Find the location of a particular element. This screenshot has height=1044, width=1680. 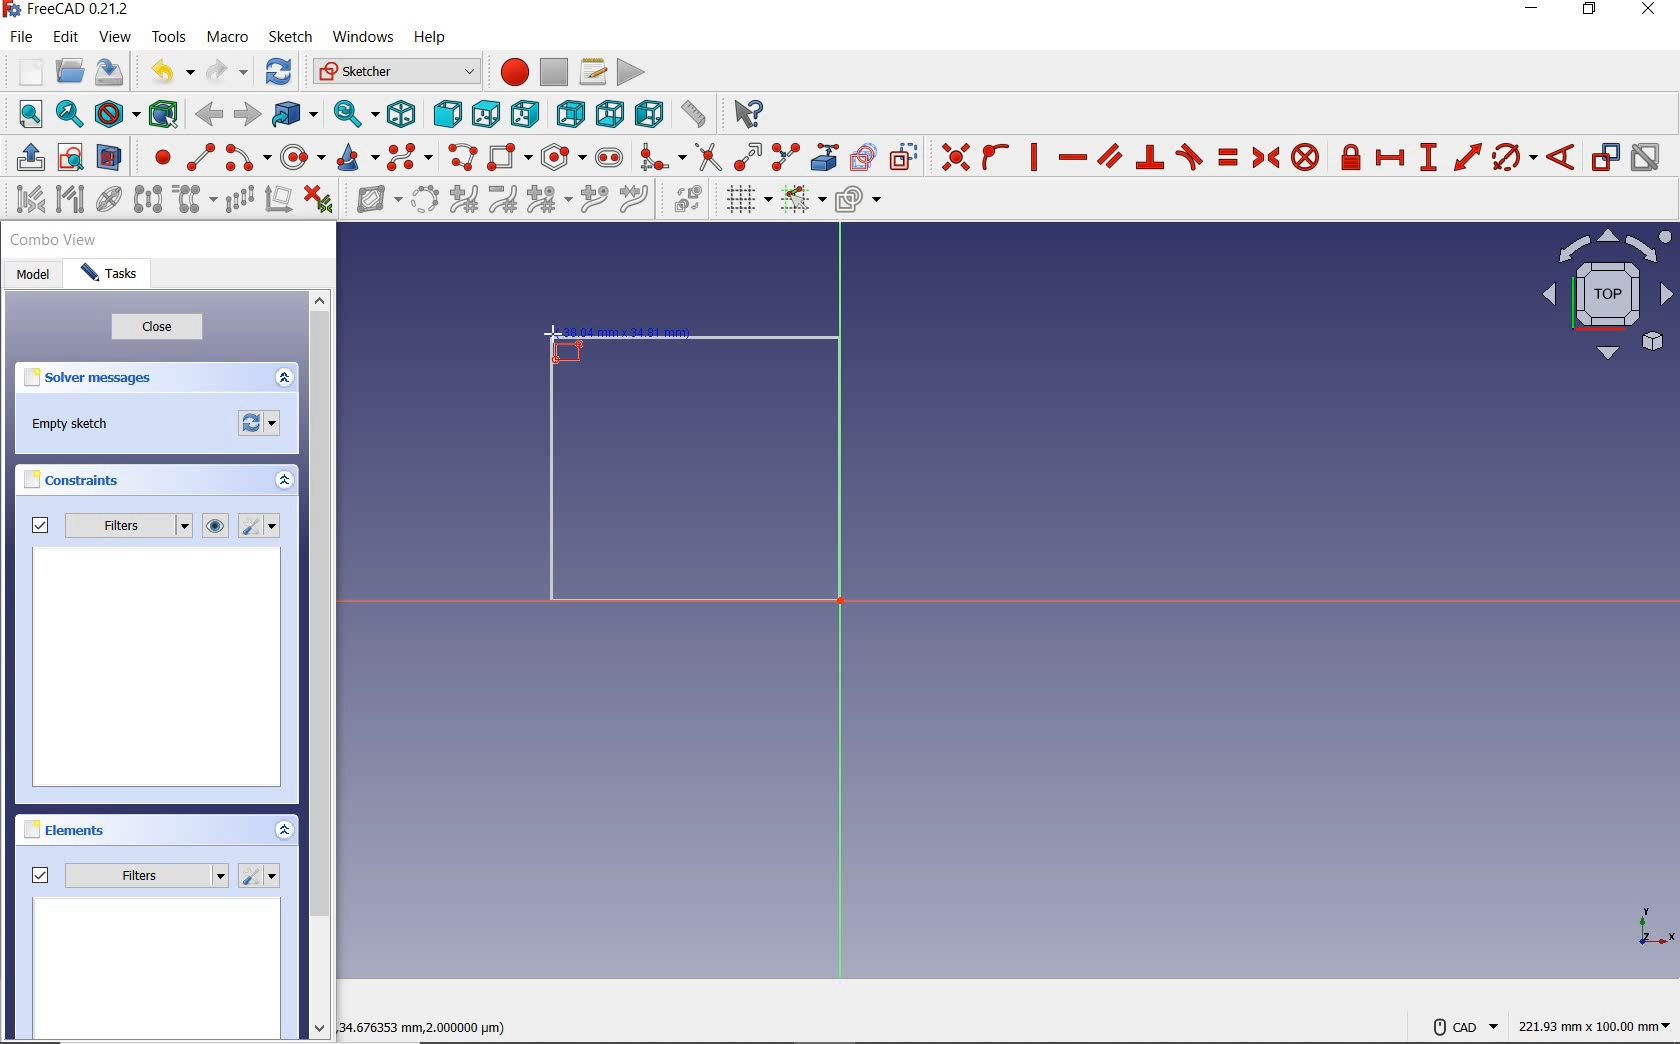

back is located at coordinates (212, 114).